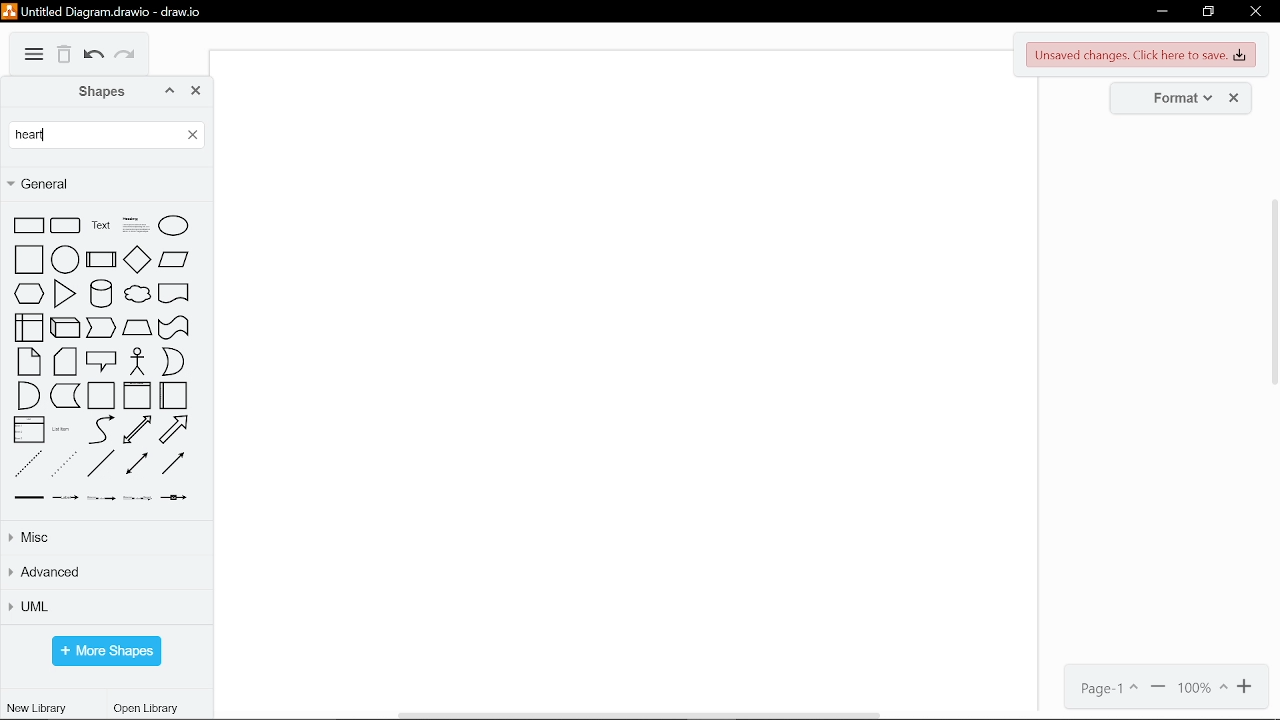  Describe the element at coordinates (1103, 688) in the screenshot. I see `page1` at that location.